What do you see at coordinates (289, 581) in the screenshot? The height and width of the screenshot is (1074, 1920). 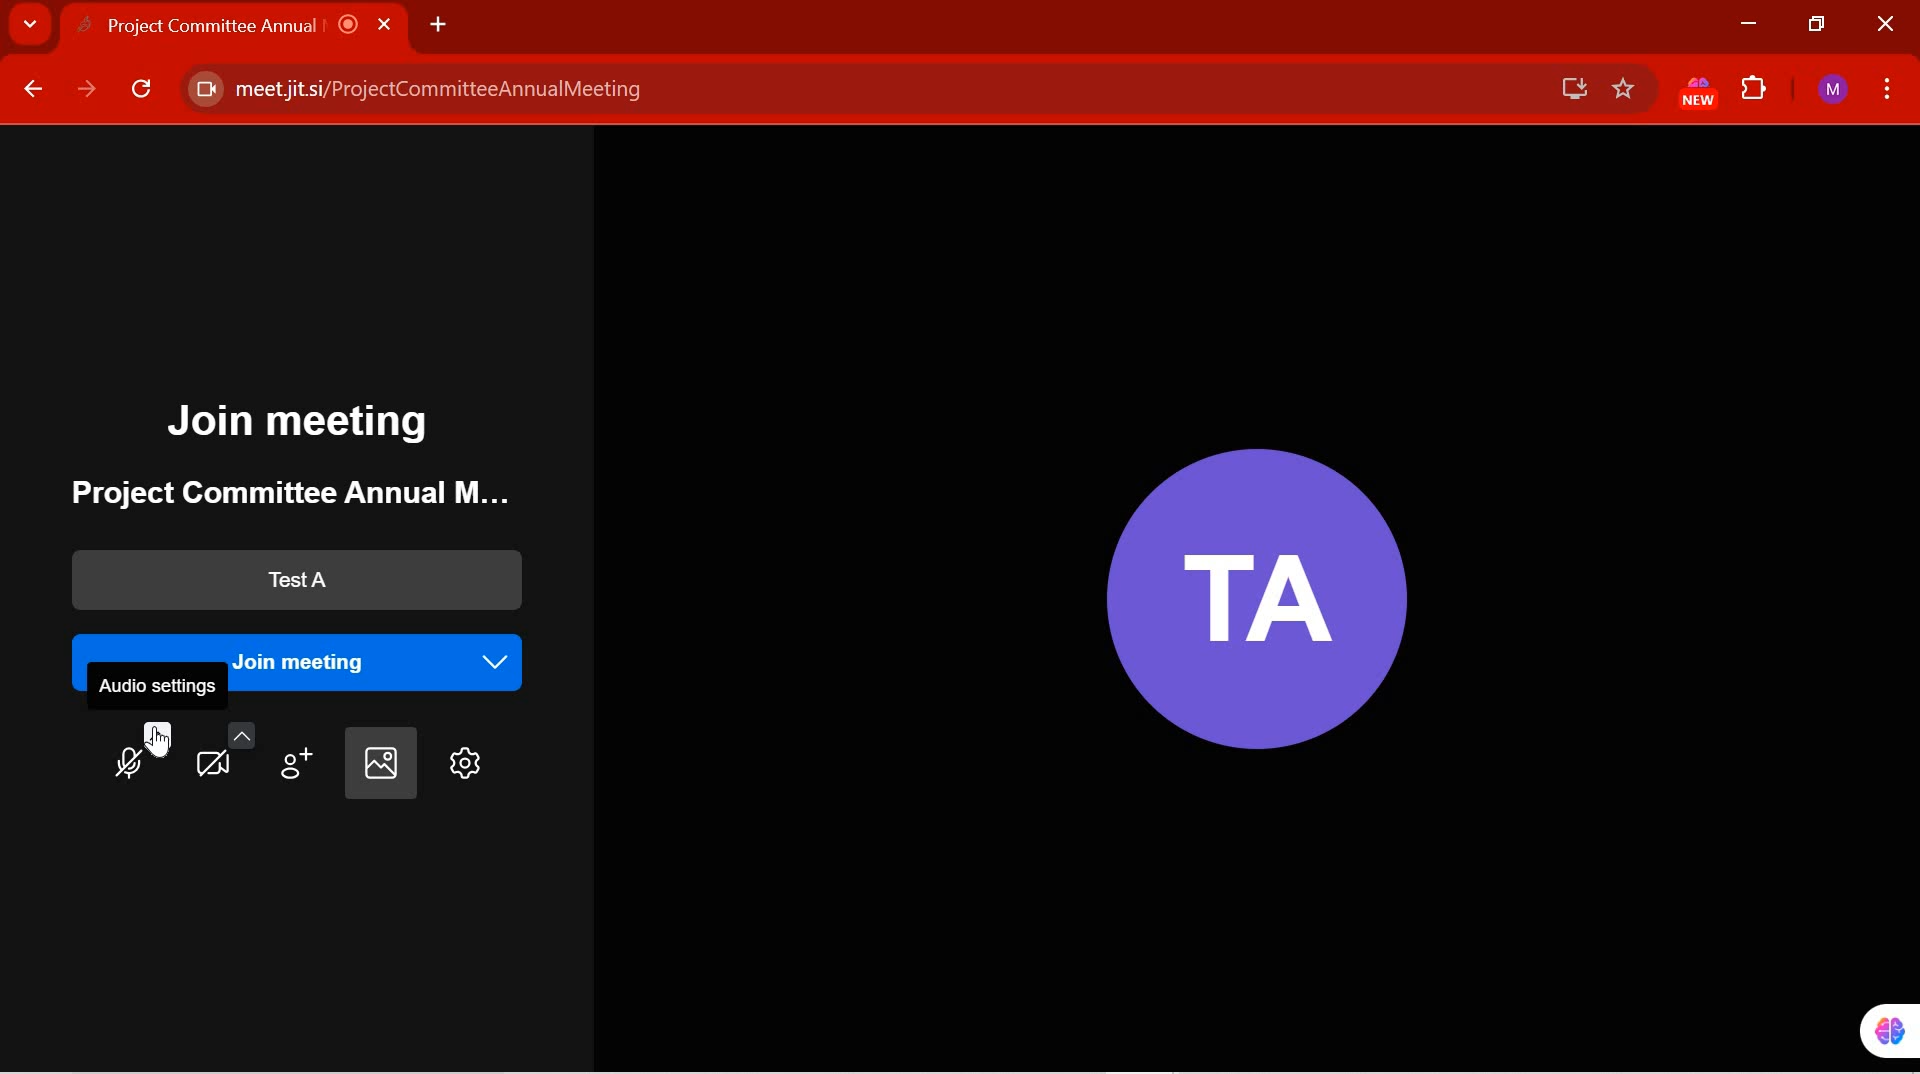 I see `Test A` at bounding box center [289, 581].